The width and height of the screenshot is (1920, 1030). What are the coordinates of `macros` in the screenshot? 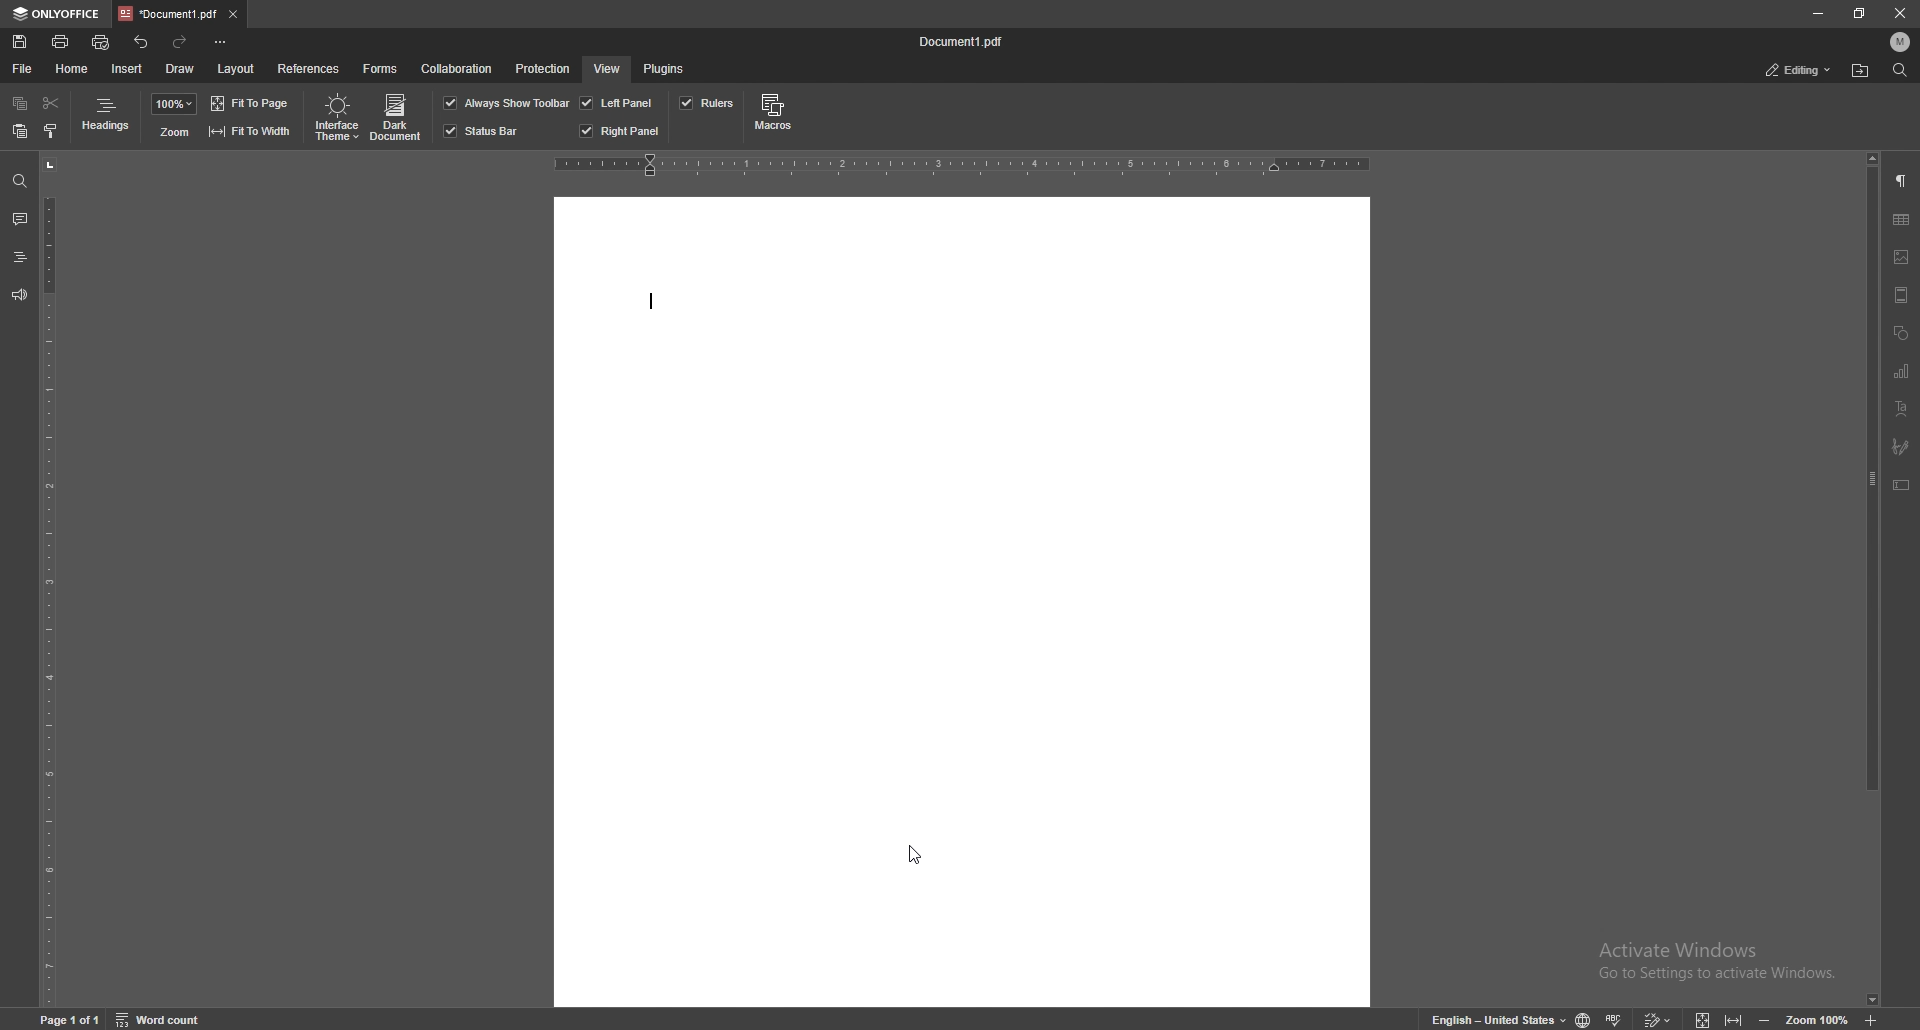 It's located at (773, 116).